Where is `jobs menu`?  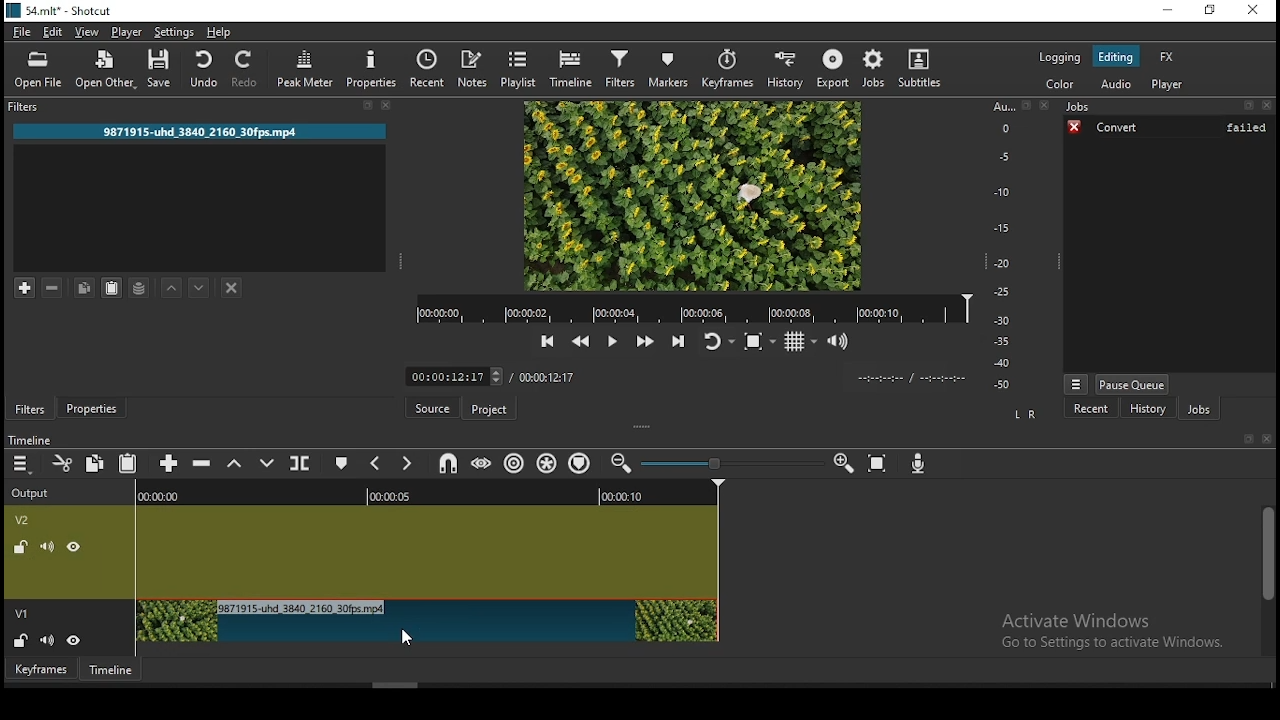 jobs menu is located at coordinates (1077, 384).